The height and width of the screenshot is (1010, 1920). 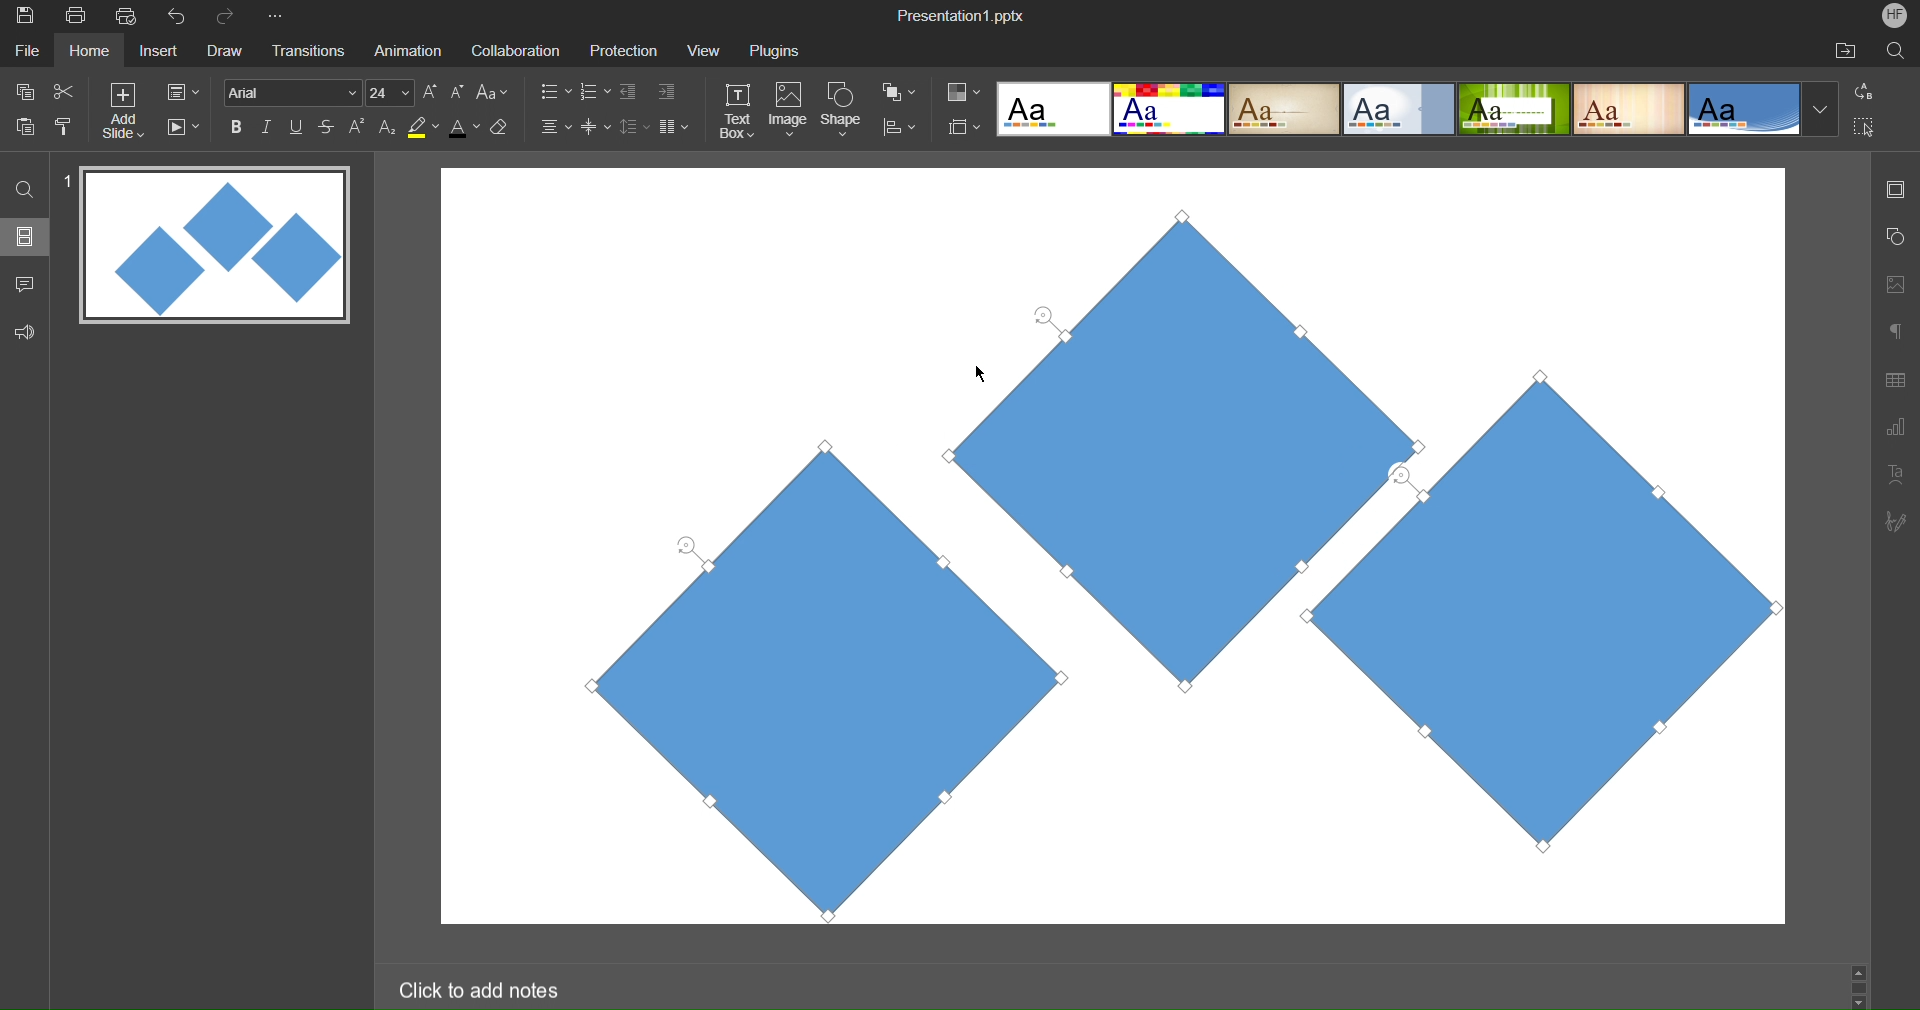 What do you see at coordinates (739, 111) in the screenshot?
I see `Text Box` at bounding box center [739, 111].